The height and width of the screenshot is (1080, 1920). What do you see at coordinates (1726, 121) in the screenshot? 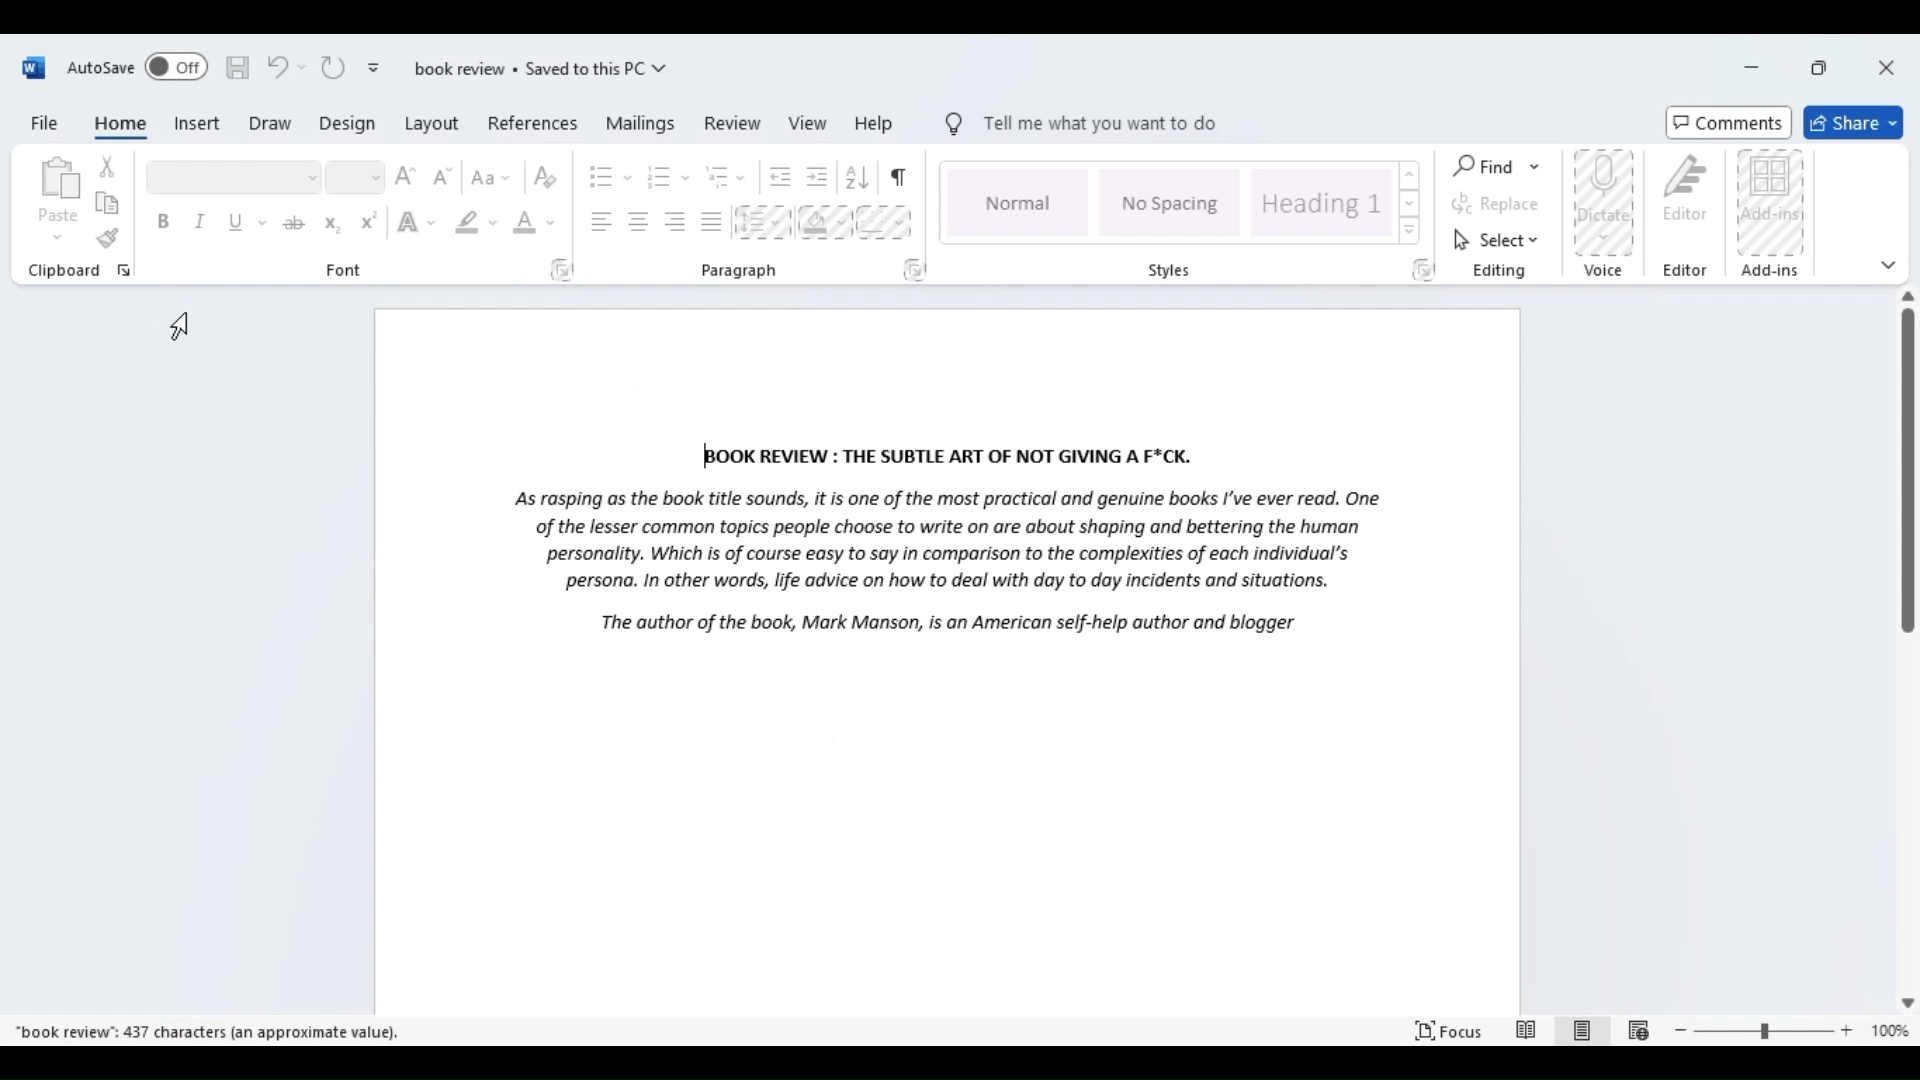
I see ` comments` at bounding box center [1726, 121].